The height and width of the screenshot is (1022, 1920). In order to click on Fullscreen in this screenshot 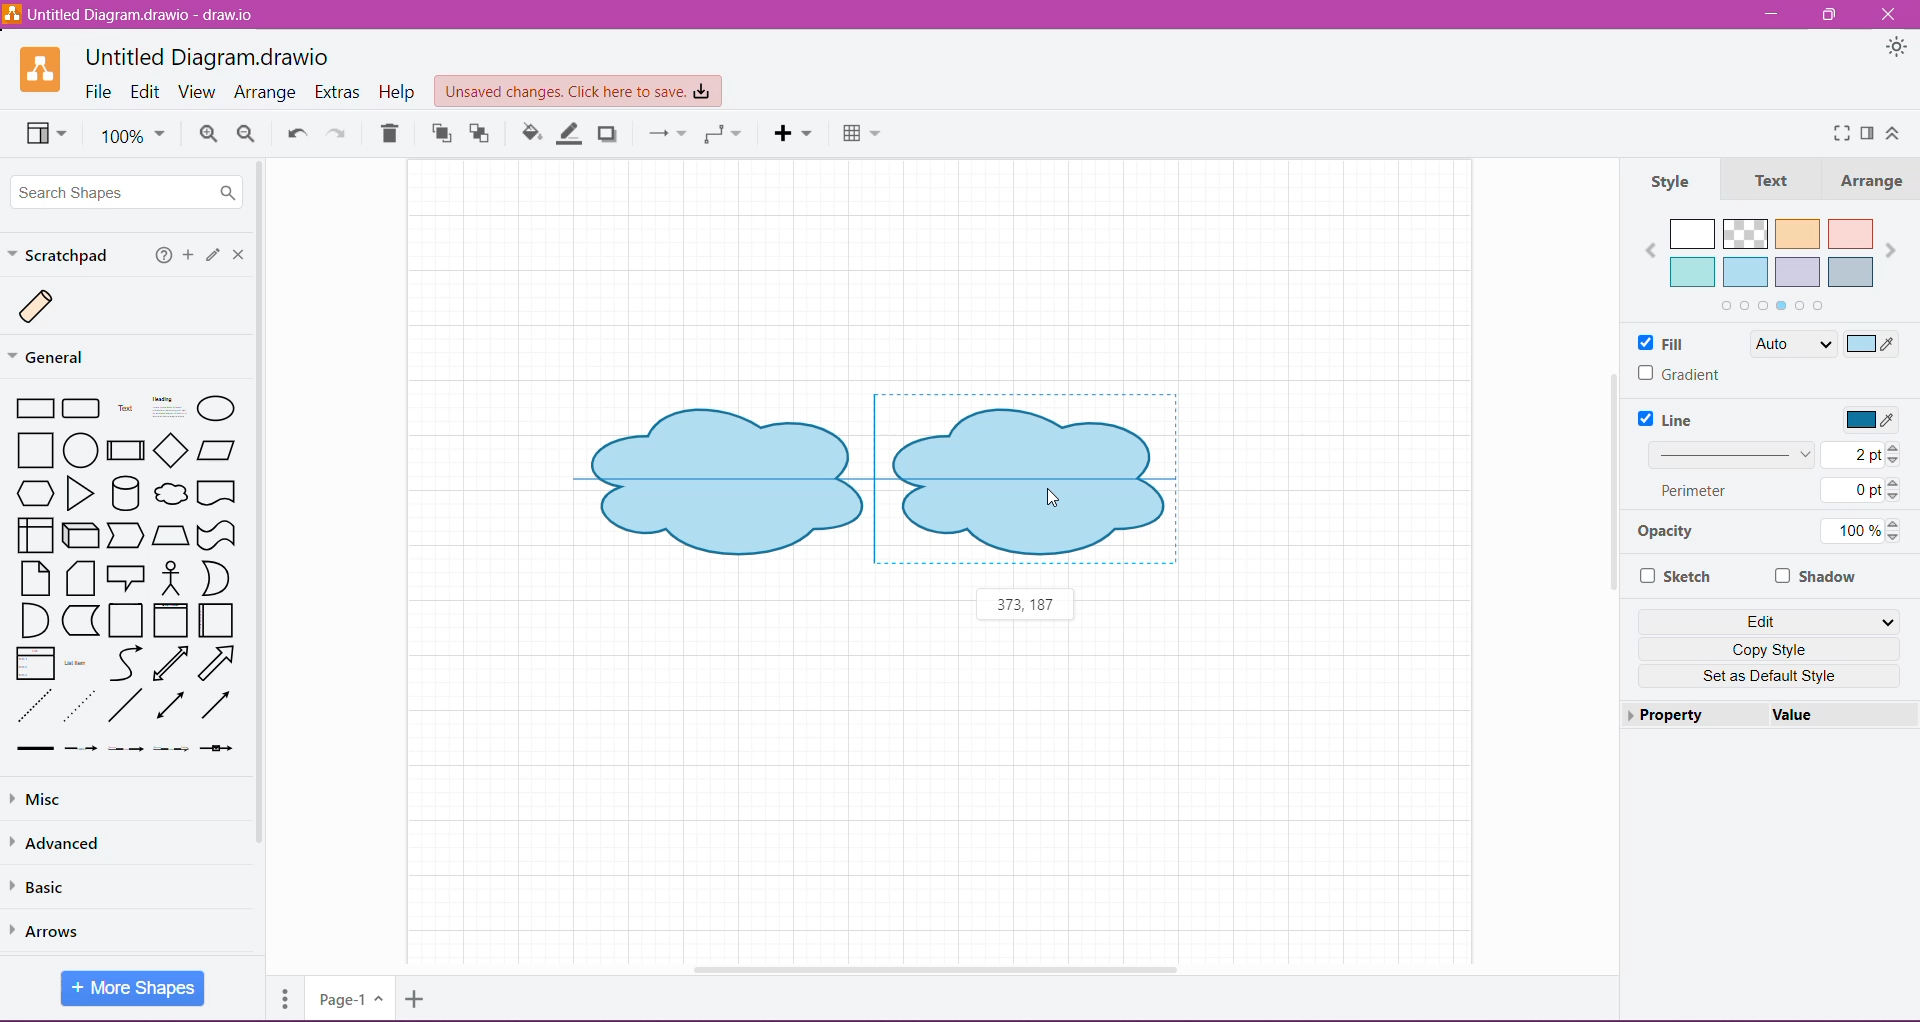, I will do `click(1838, 134)`.